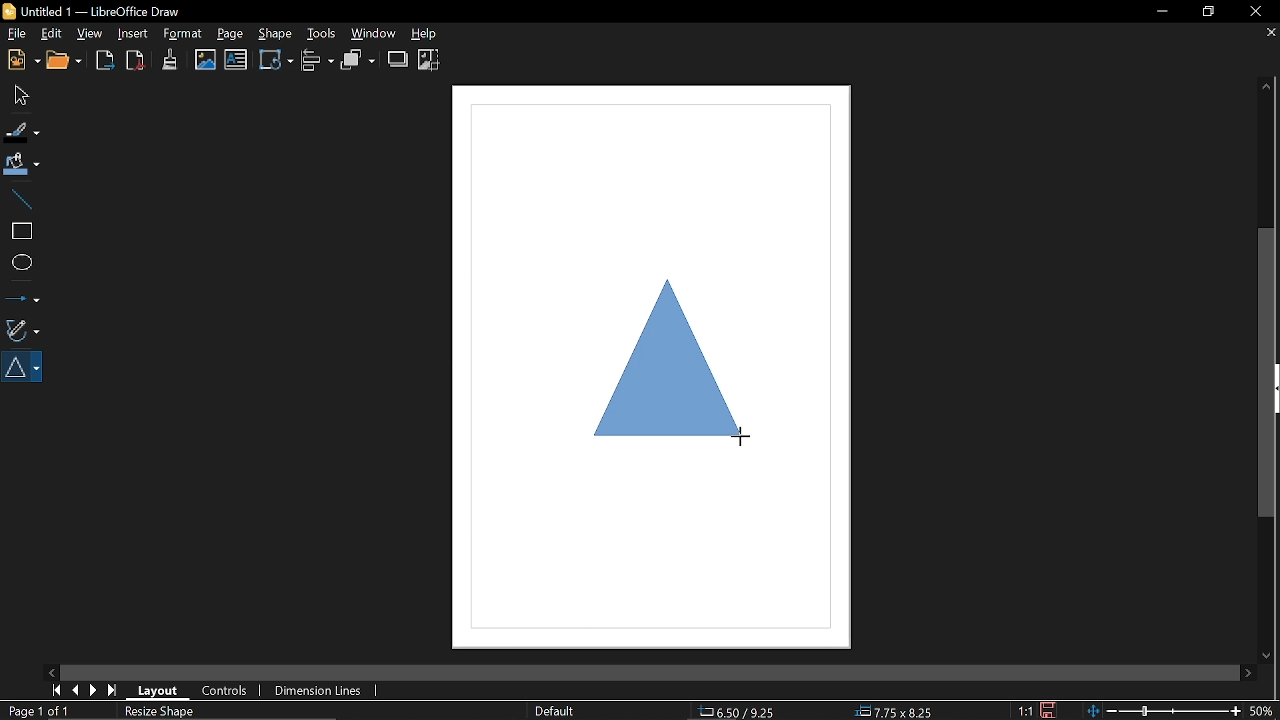 This screenshot has width=1280, height=720. I want to click on Arrange, so click(358, 60).